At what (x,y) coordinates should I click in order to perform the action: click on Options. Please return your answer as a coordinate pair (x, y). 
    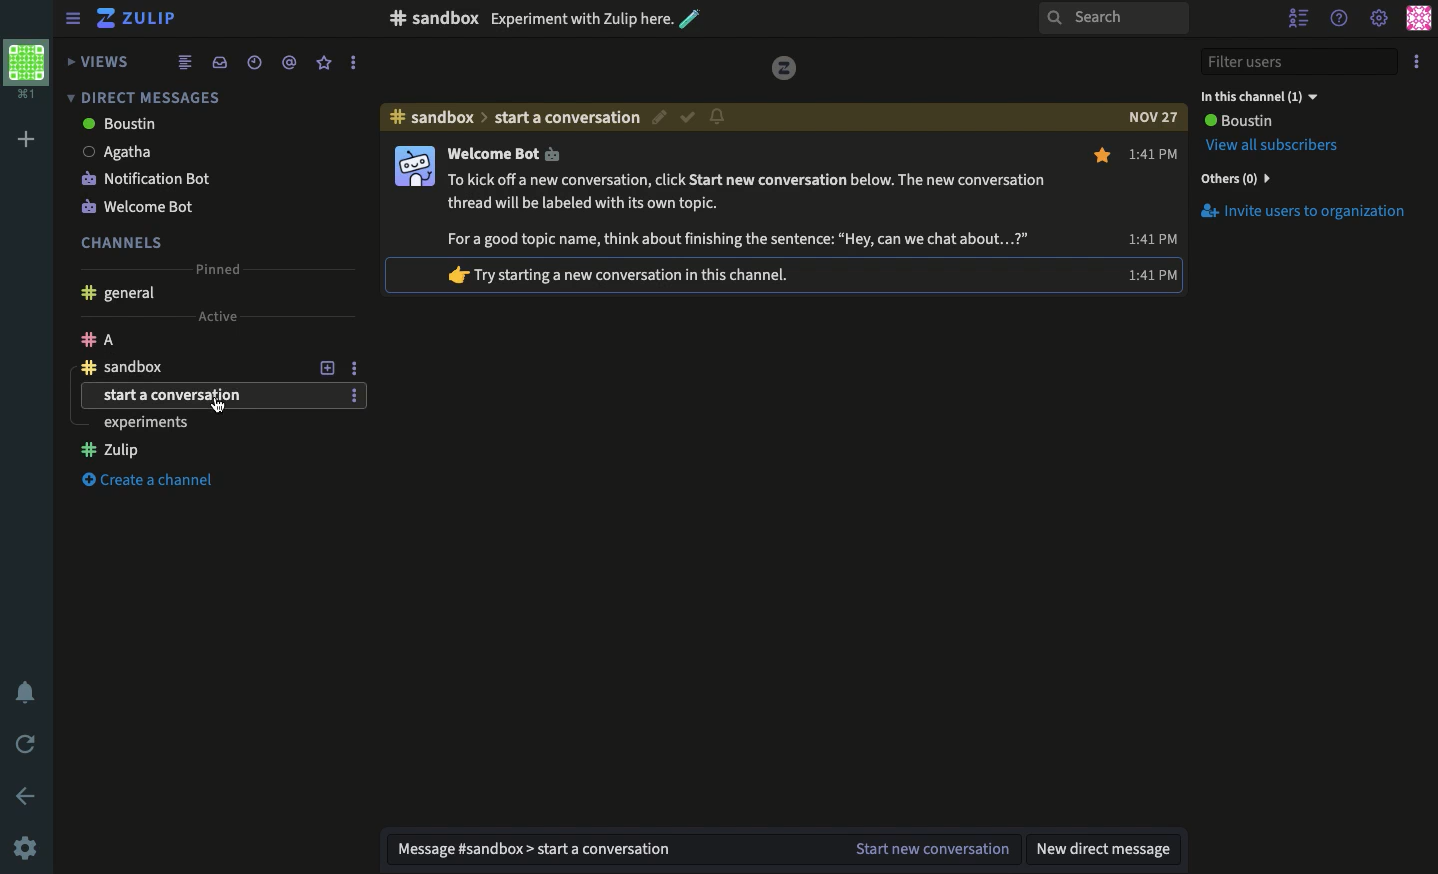
    Looking at the image, I should click on (354, 366).